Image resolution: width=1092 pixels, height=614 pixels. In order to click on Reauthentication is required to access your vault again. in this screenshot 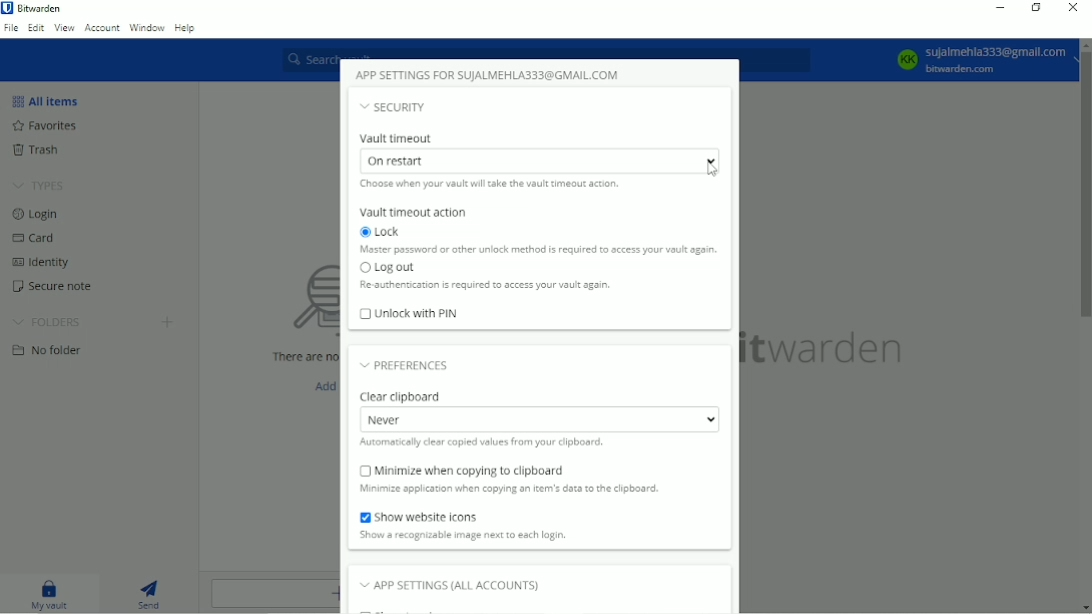, I will do `click(492, 285)`.